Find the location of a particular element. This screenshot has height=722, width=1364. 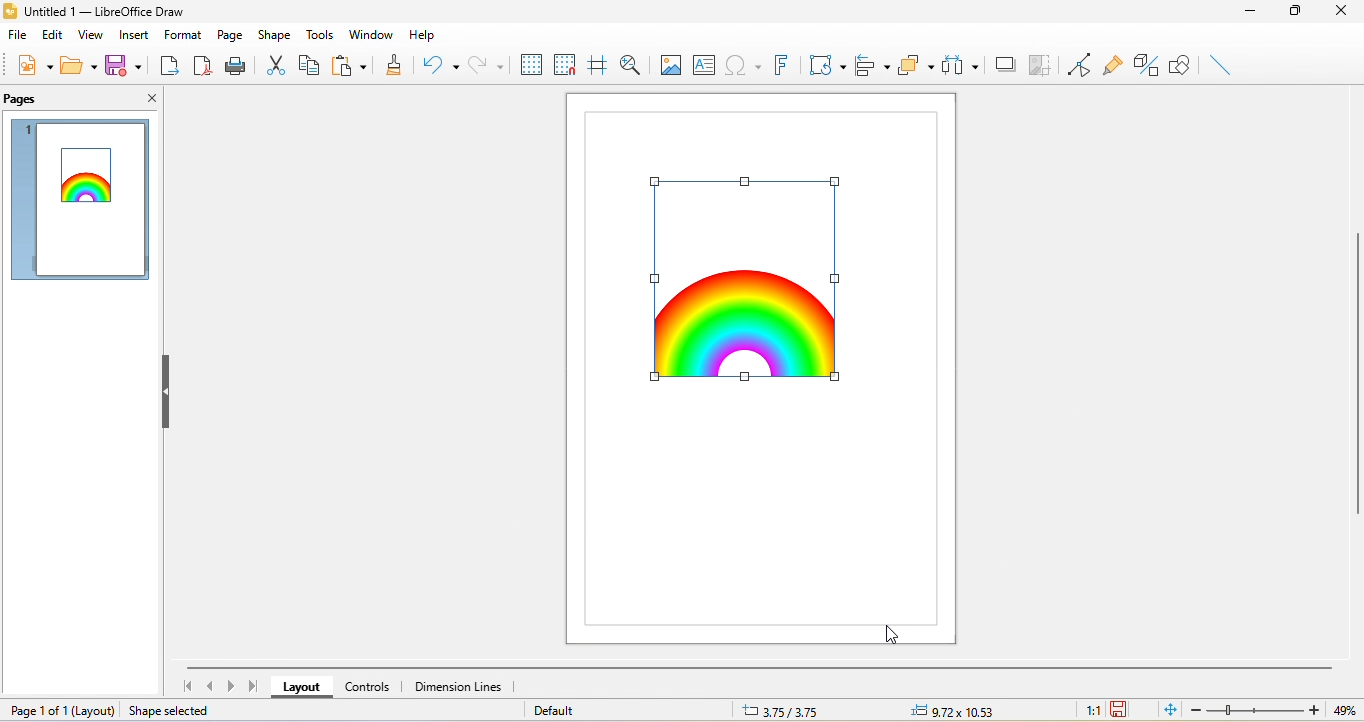

shadow is located at coordinates (1005, 63).